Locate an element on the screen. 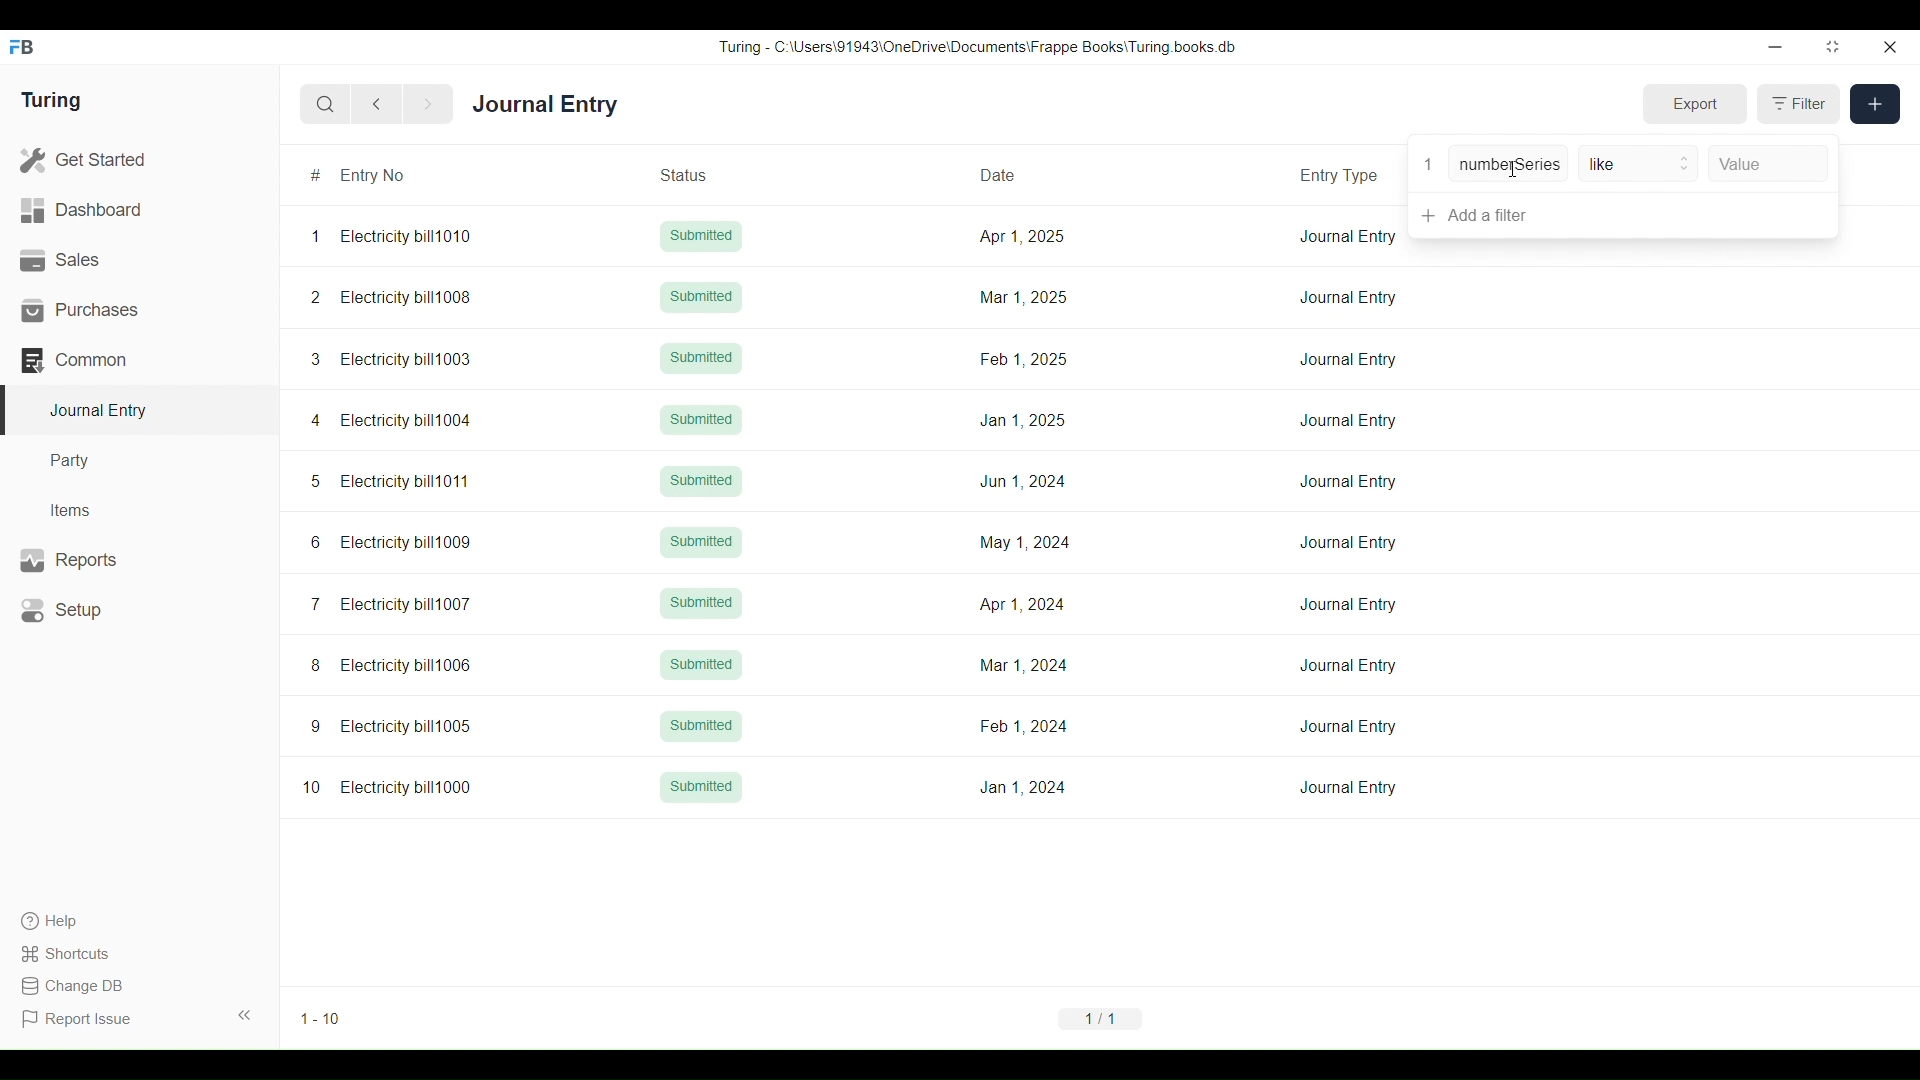 This screenshot has height=1080, width=1920. Purchases is located at coordinates (139, 310).